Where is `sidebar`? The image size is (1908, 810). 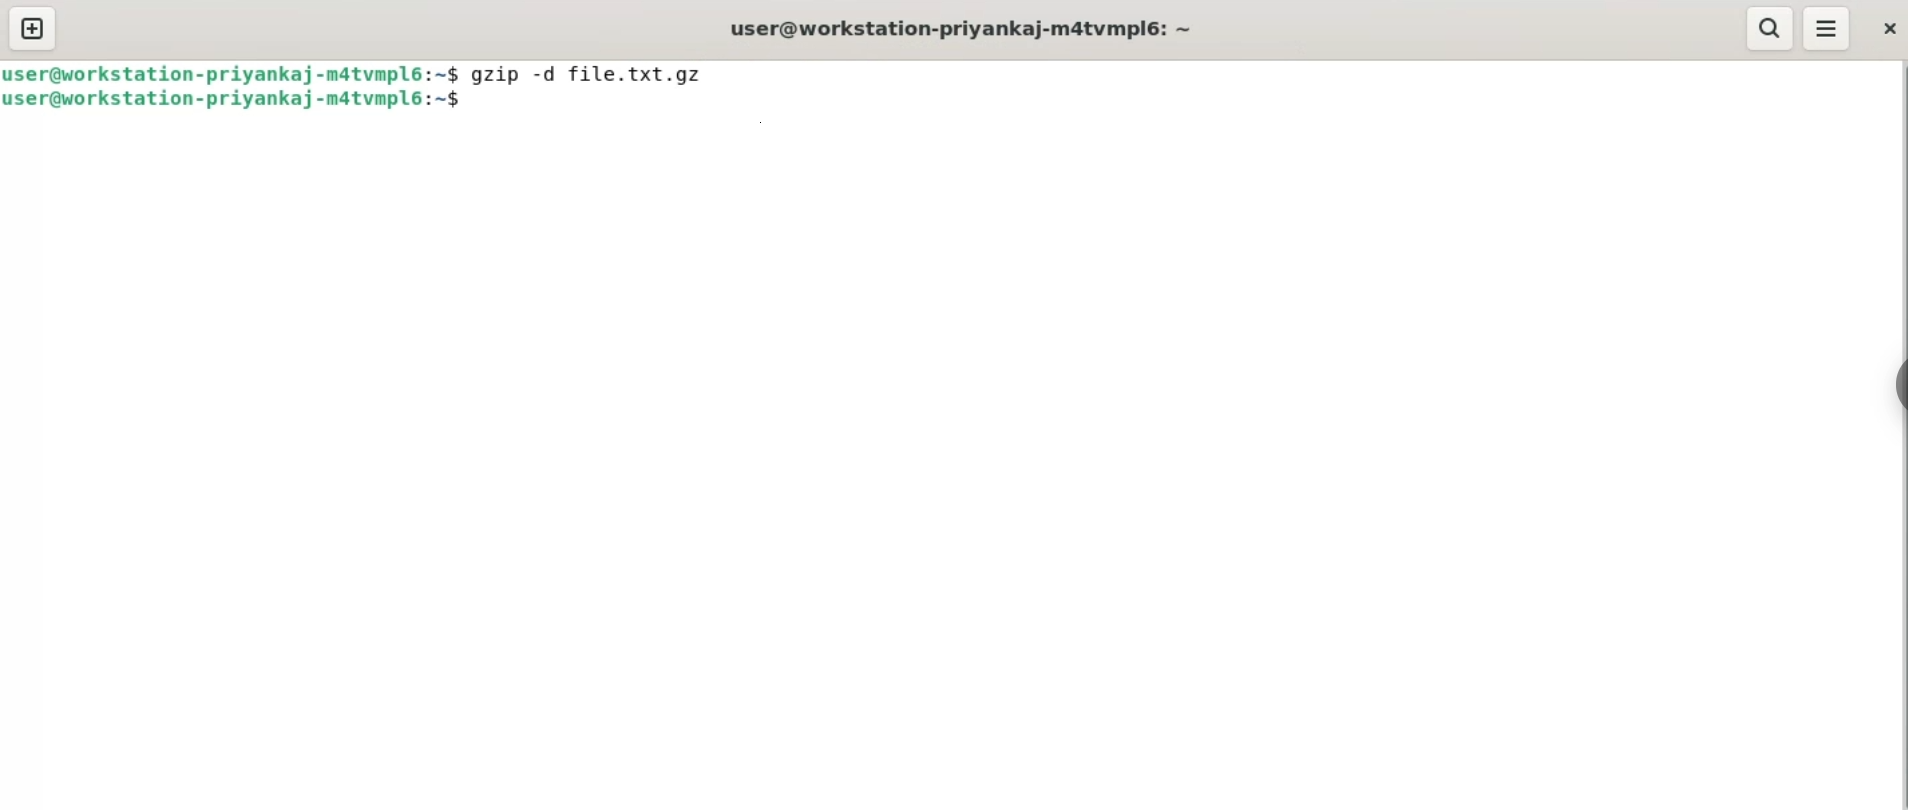
sidebar is located at coordinates (1898, 386).